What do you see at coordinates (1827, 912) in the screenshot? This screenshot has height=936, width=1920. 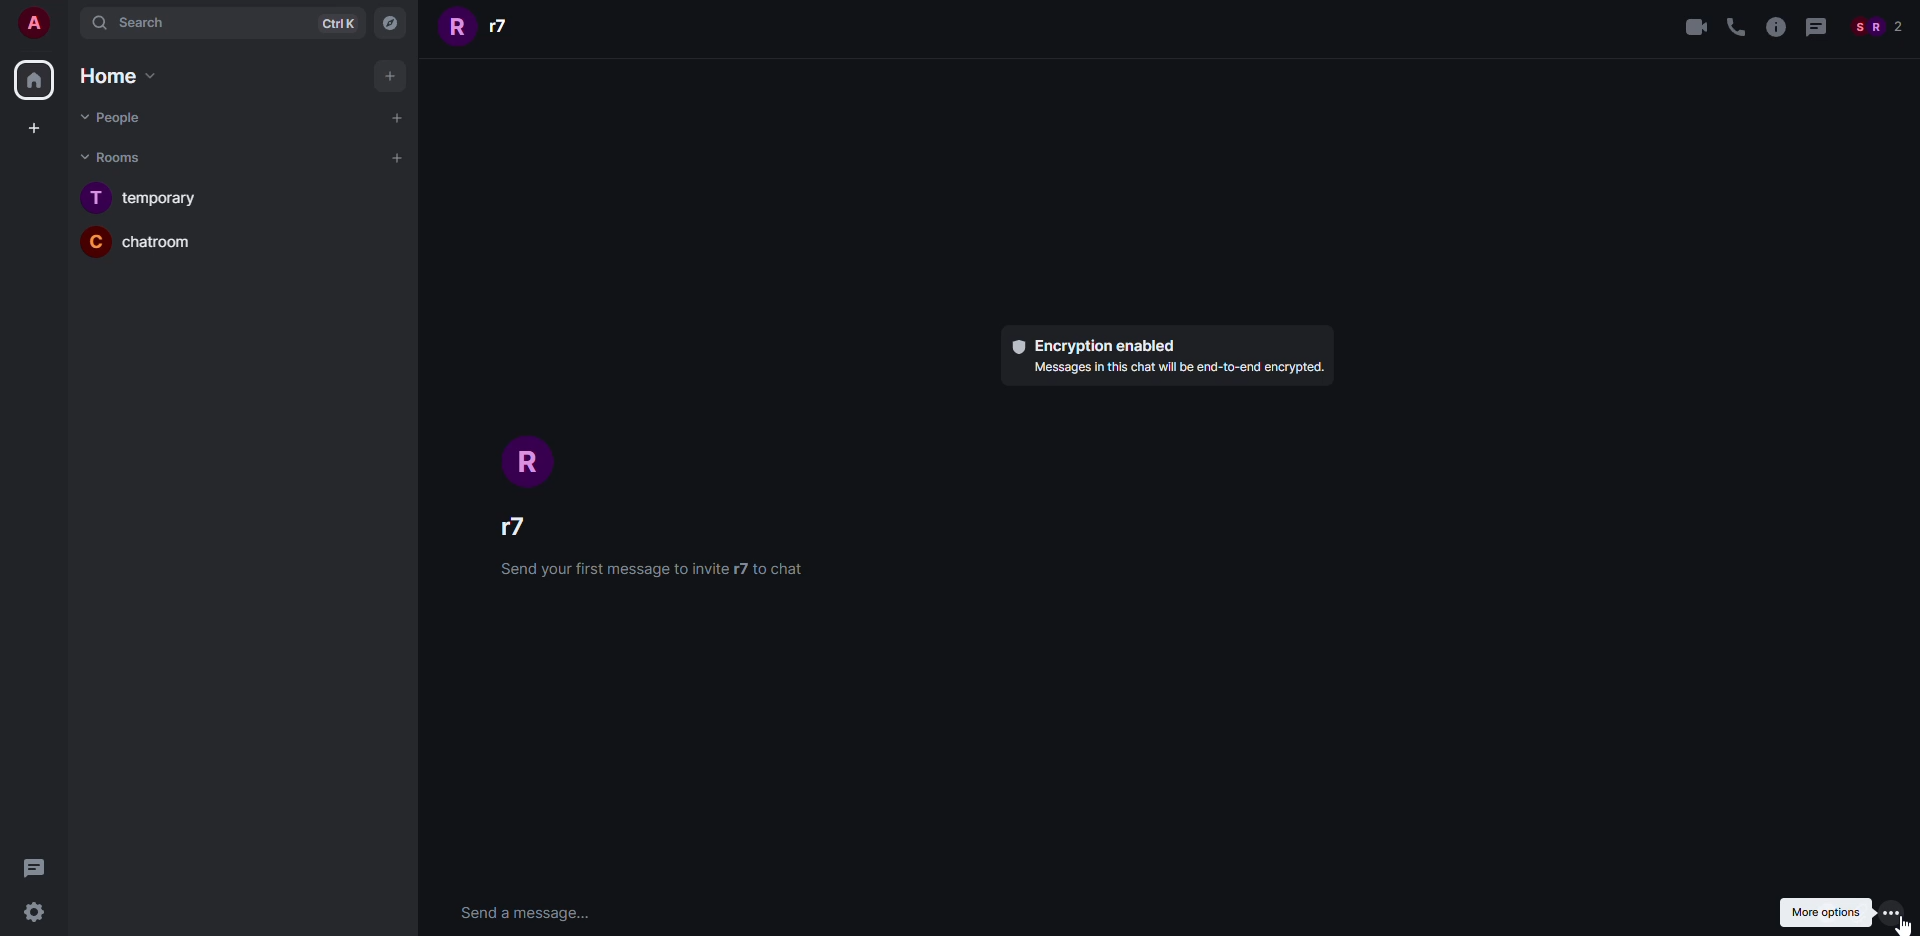 I see `More Options` at bounding box center [1827, 912].